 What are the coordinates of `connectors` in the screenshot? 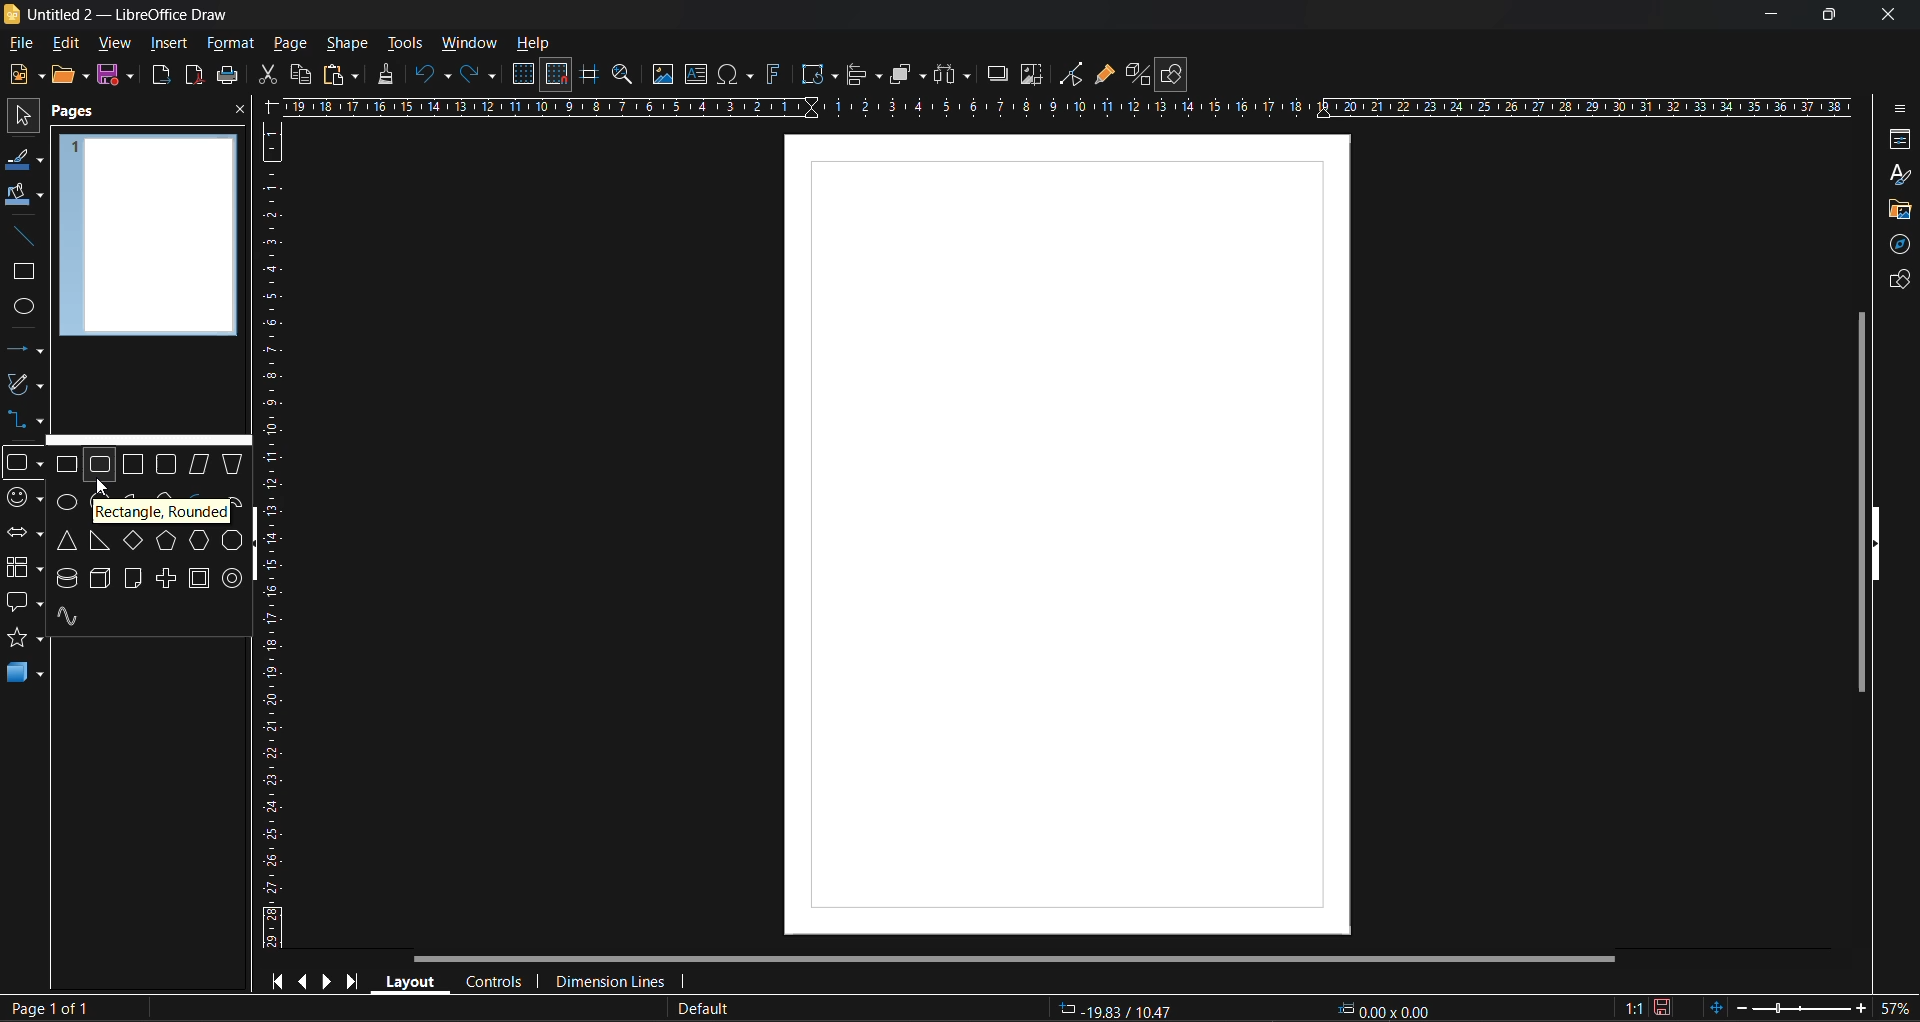 It's located at (23, 418).